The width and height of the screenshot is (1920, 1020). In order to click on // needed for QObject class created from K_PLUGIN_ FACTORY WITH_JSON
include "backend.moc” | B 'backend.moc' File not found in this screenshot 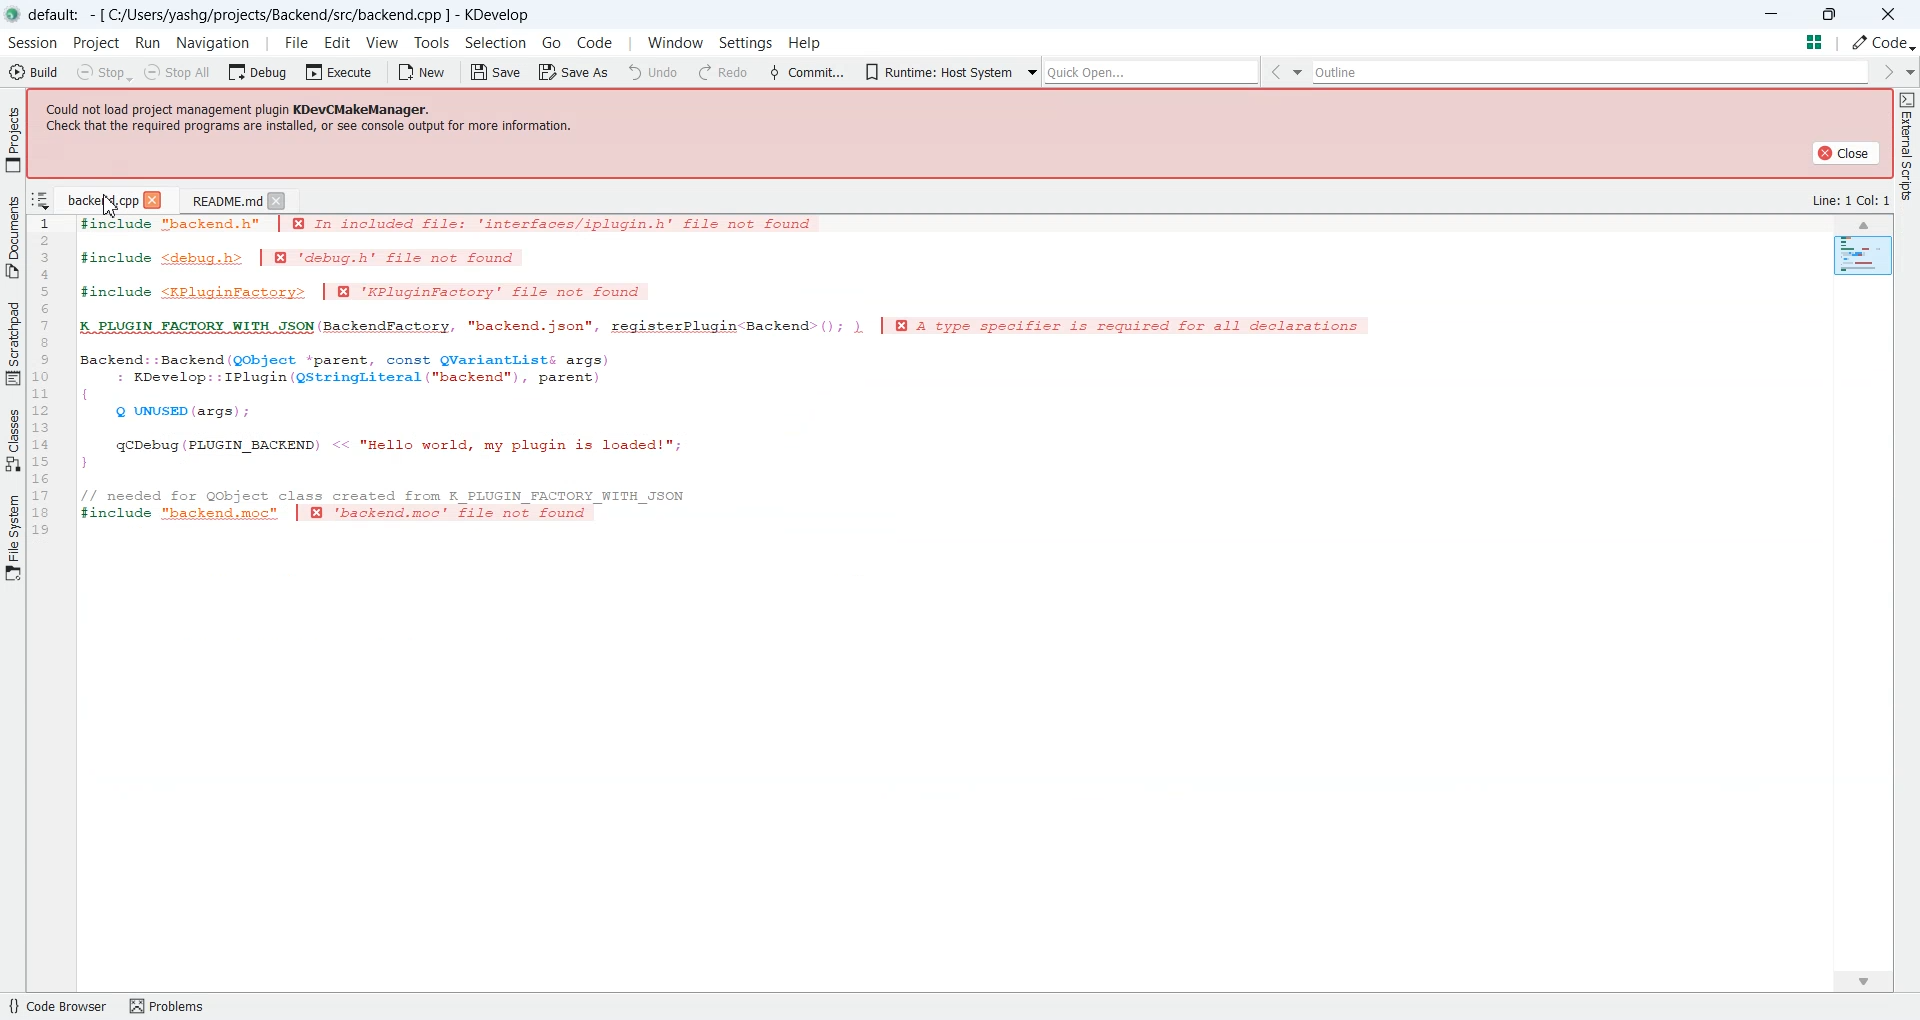, I will do `click(389, 507)`.